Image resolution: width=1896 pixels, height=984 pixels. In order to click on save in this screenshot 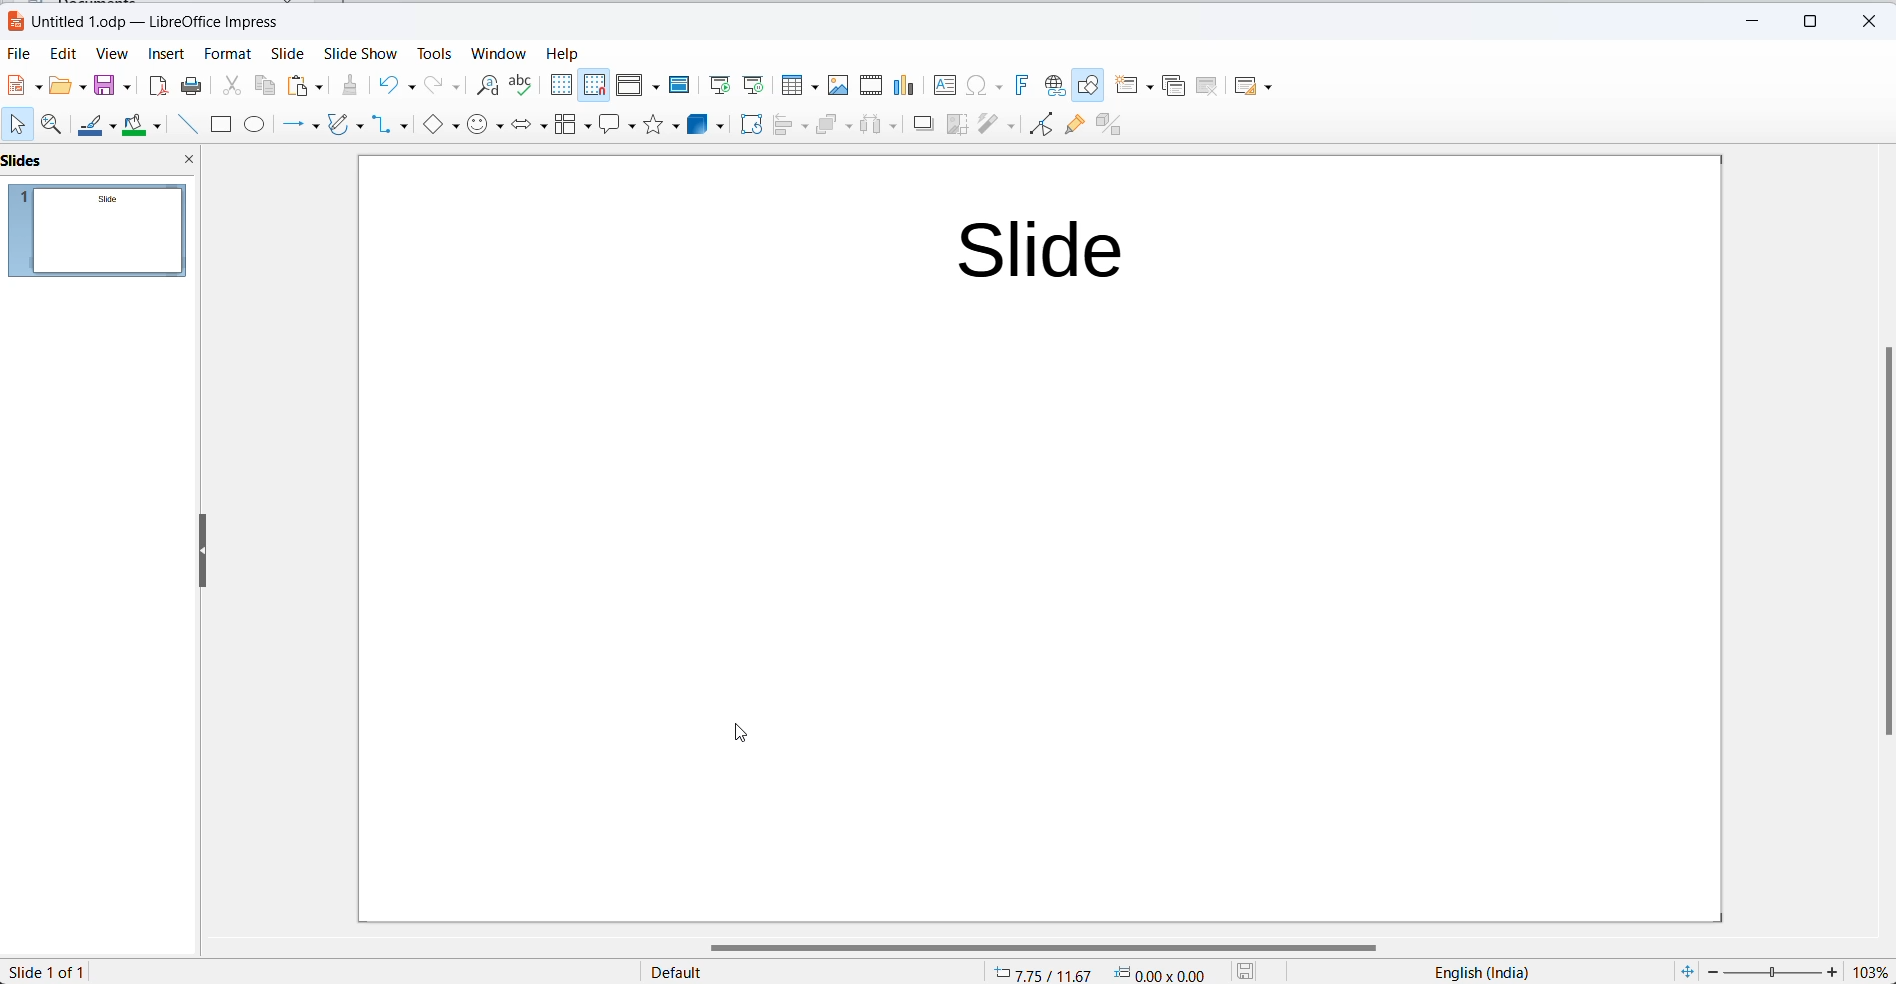, I will do `click(111, 88)`.